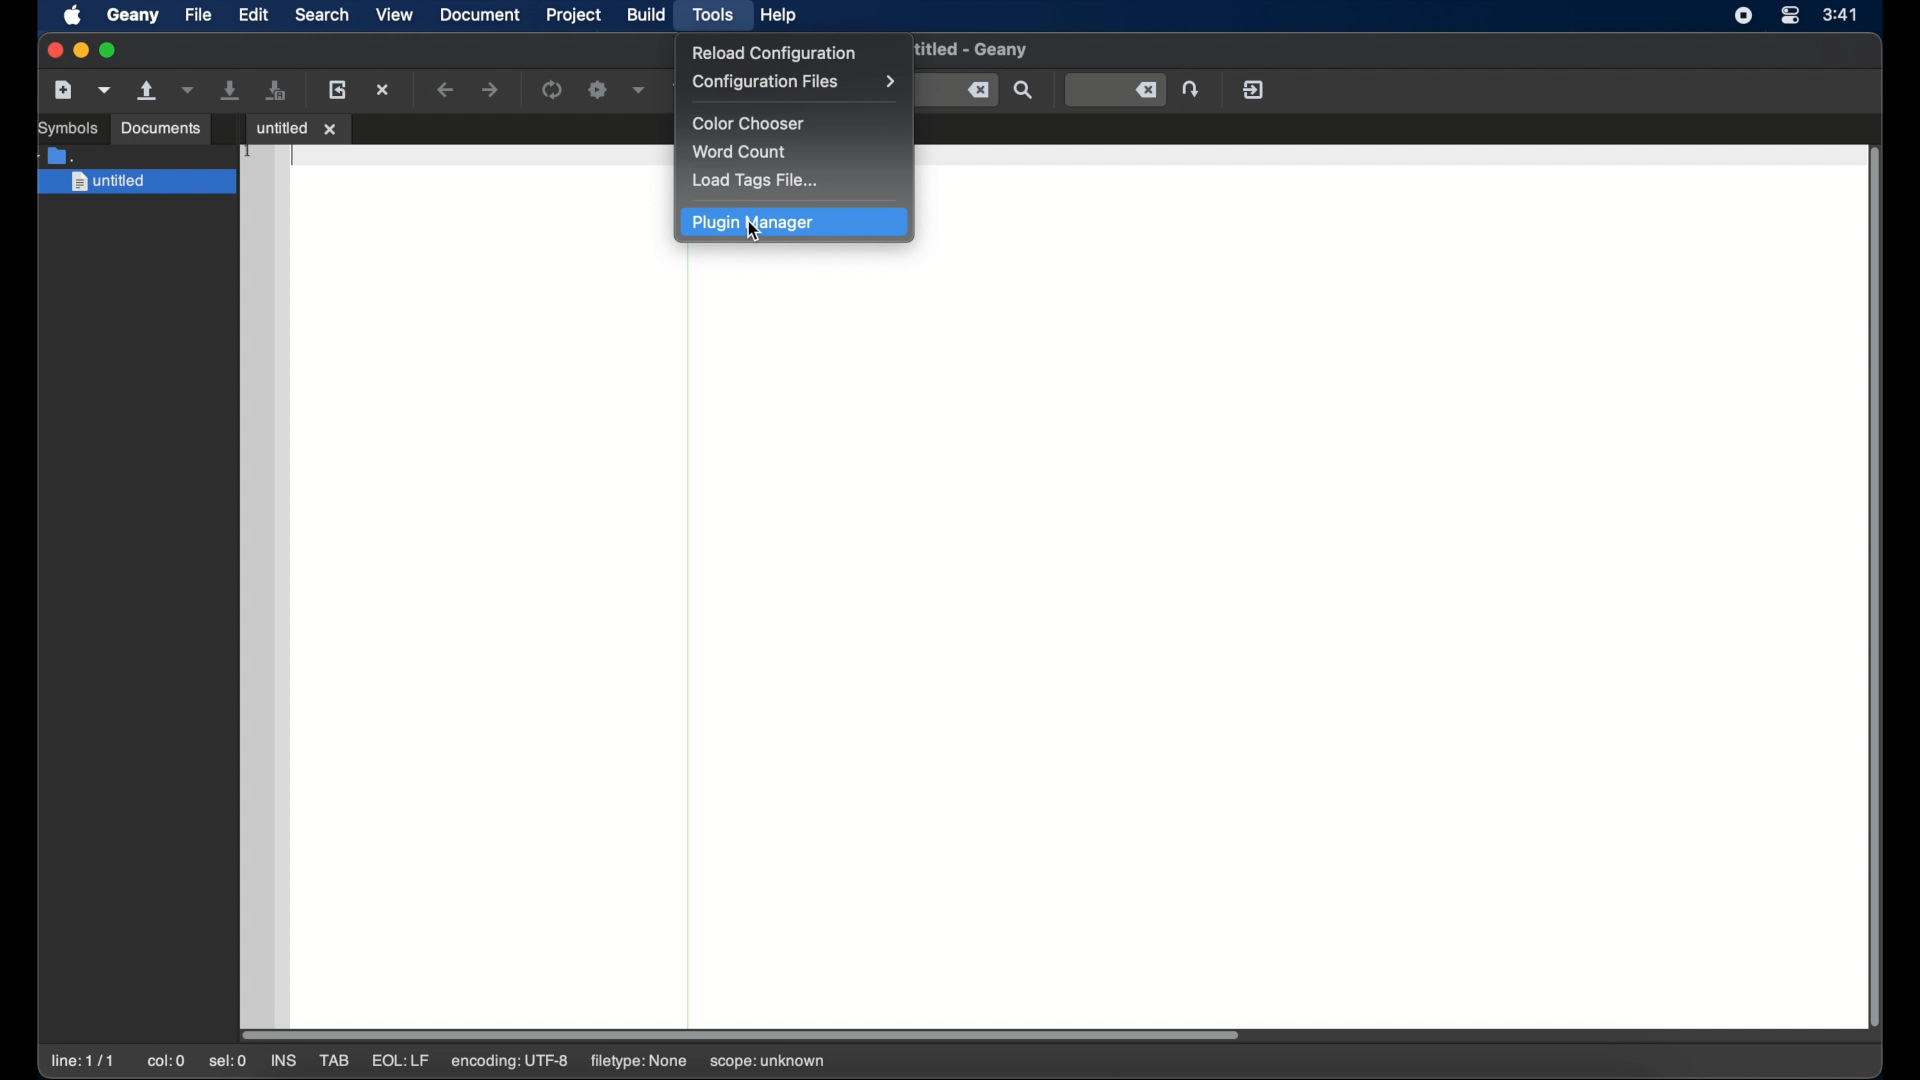 The image size is (1920, 1080). What do you see at coordinates (636, 1060) in the screenshot?
I see `filetype: none` at bounding box center [636, 1060].